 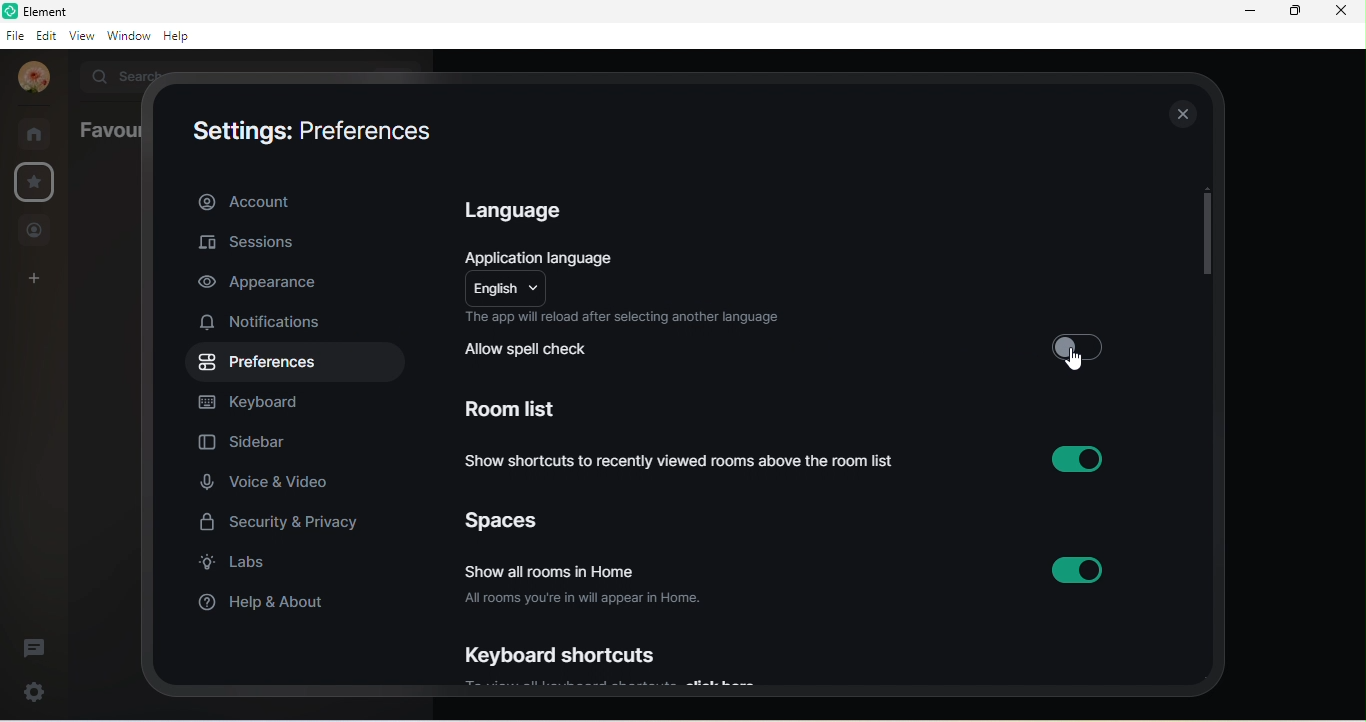 I want to click on close, so click(x=1179, y=109).